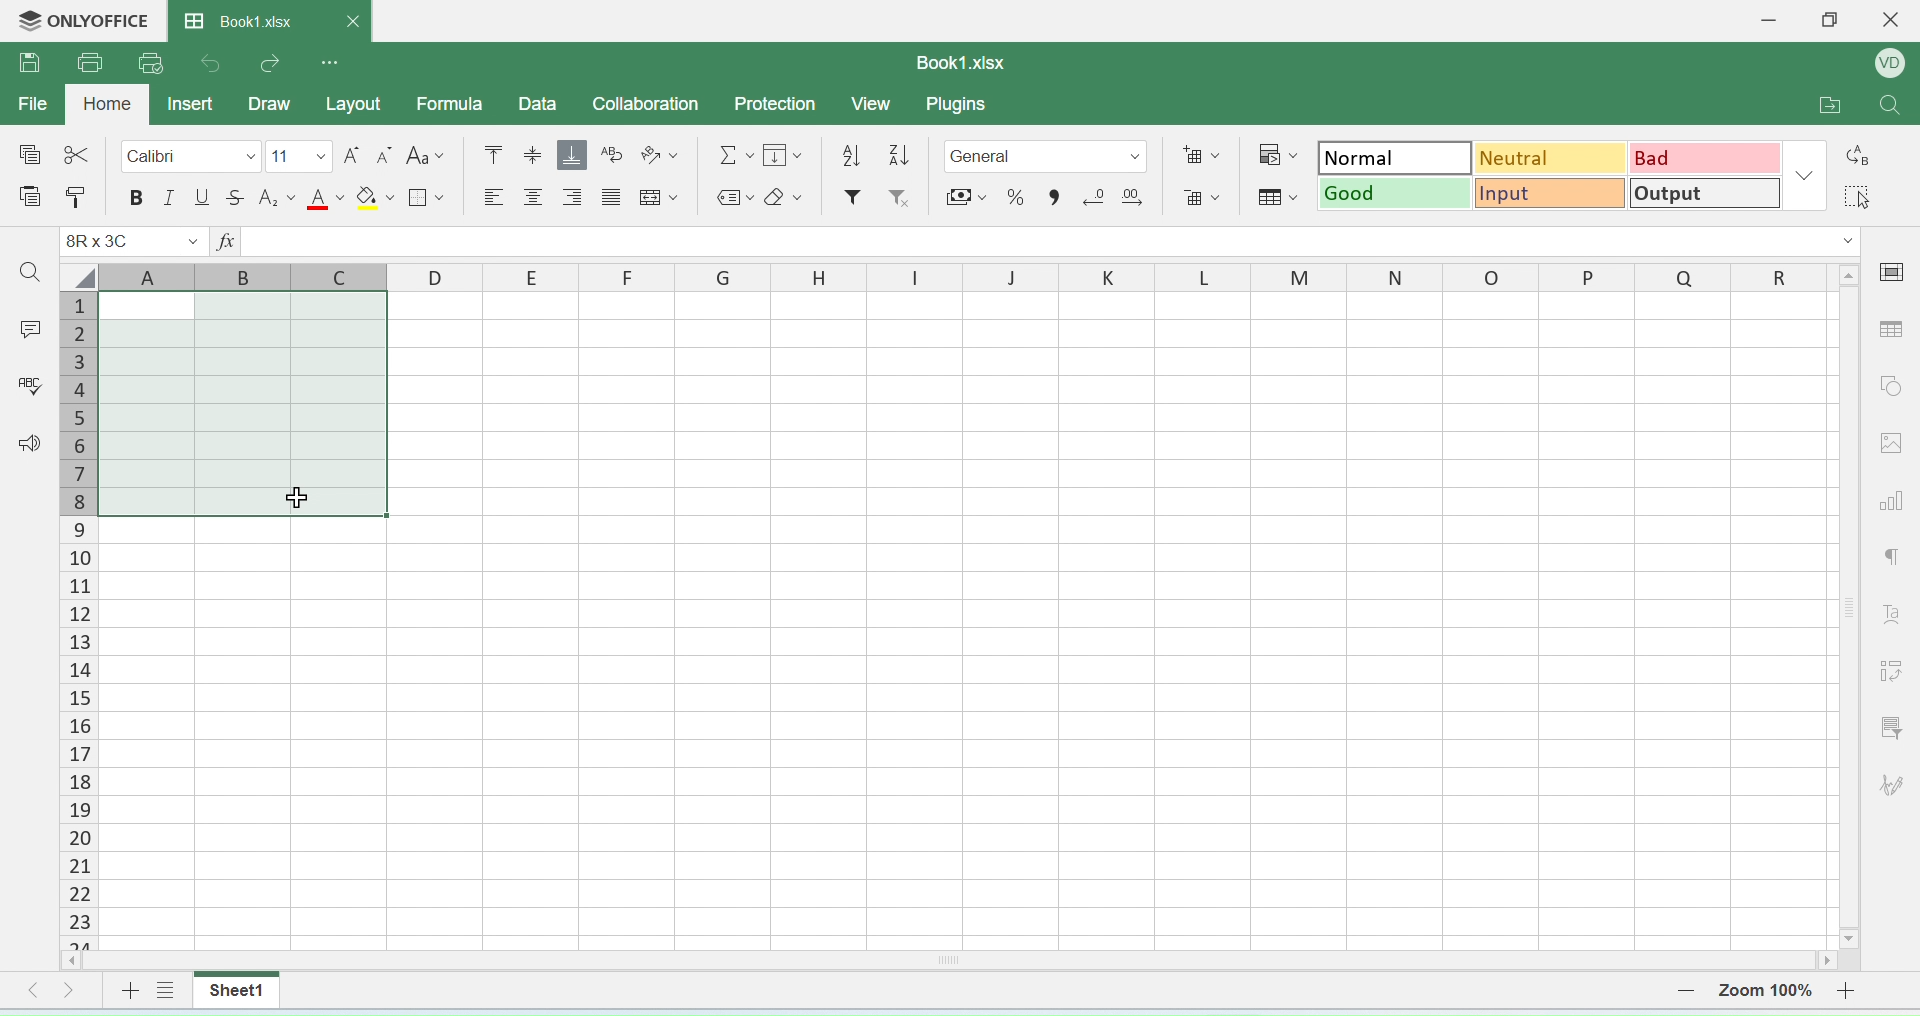 Image resolution: width=1920 pixels, height=1016 pixels. What do you see at coordinates (455, 104) in the screenshot?
I see `formula` at bounding box center [455, 104].